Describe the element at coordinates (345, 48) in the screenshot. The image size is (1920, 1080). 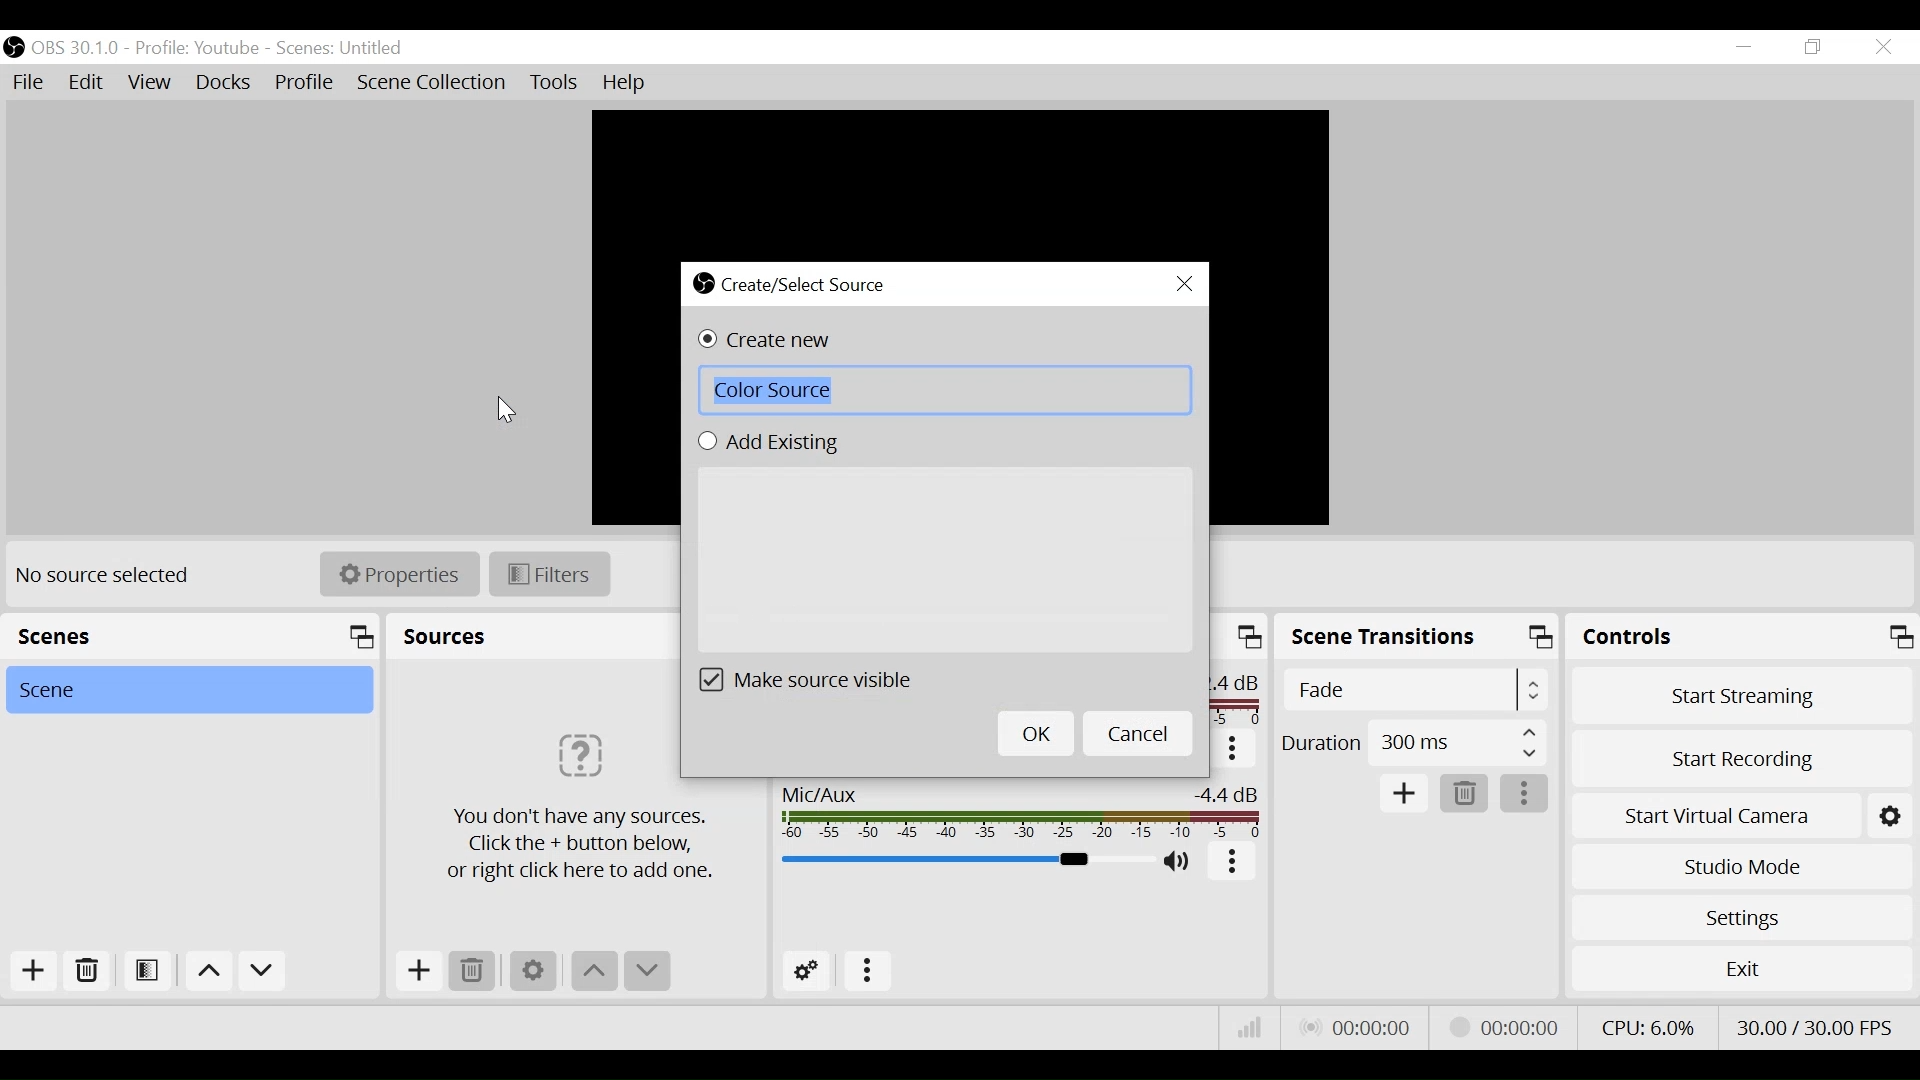
I see `Scenes` at that location.